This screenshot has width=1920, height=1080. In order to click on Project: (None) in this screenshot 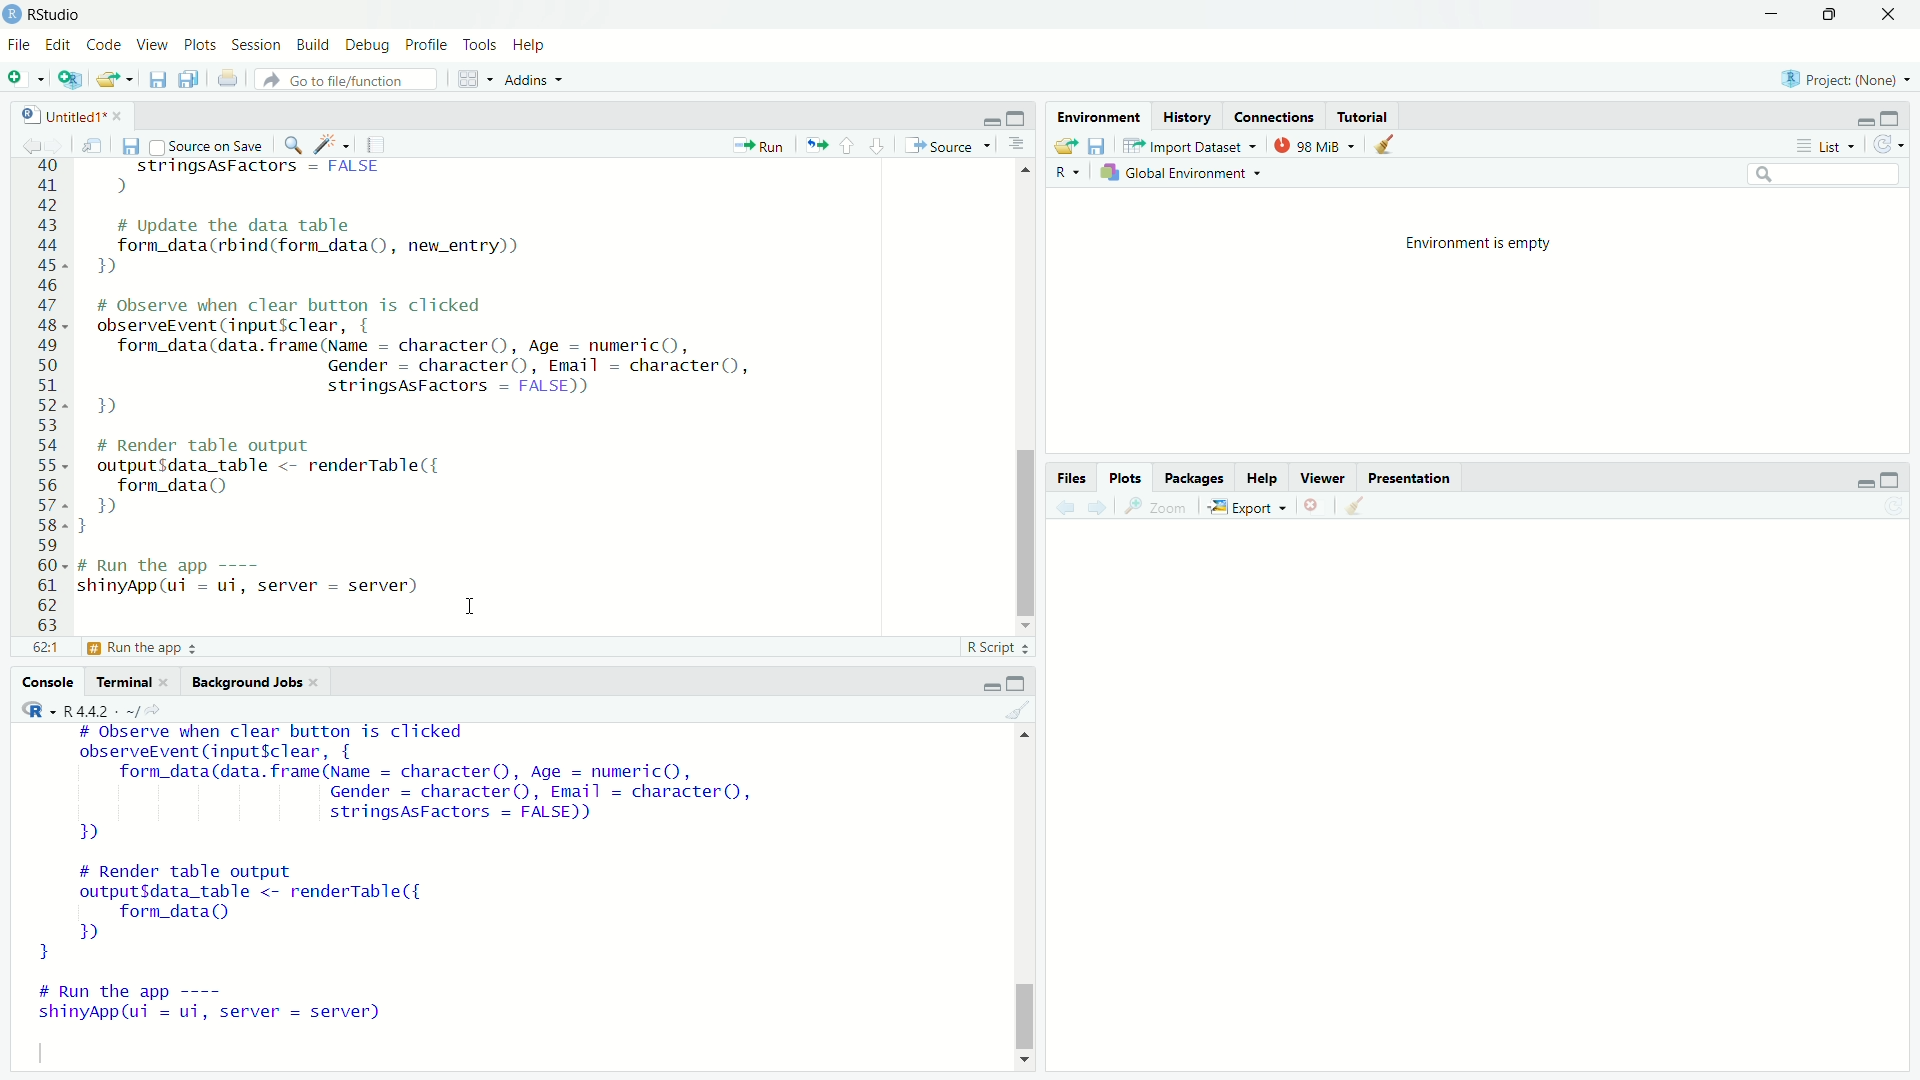, I will do `click(1847, 79)`.